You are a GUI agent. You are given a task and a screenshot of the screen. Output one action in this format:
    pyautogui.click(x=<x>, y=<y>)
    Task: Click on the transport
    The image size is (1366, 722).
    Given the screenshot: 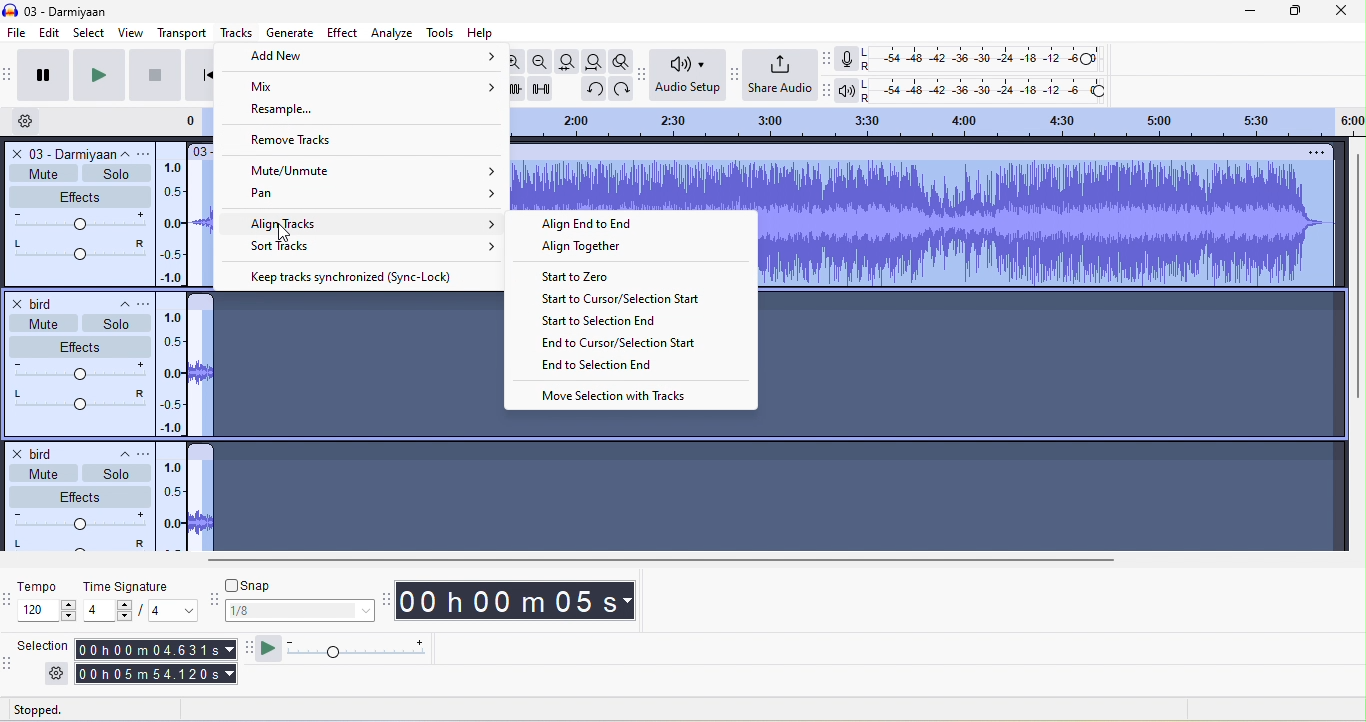 What is the action you would take?
    pyautogui.click(x=177, y=32)
    